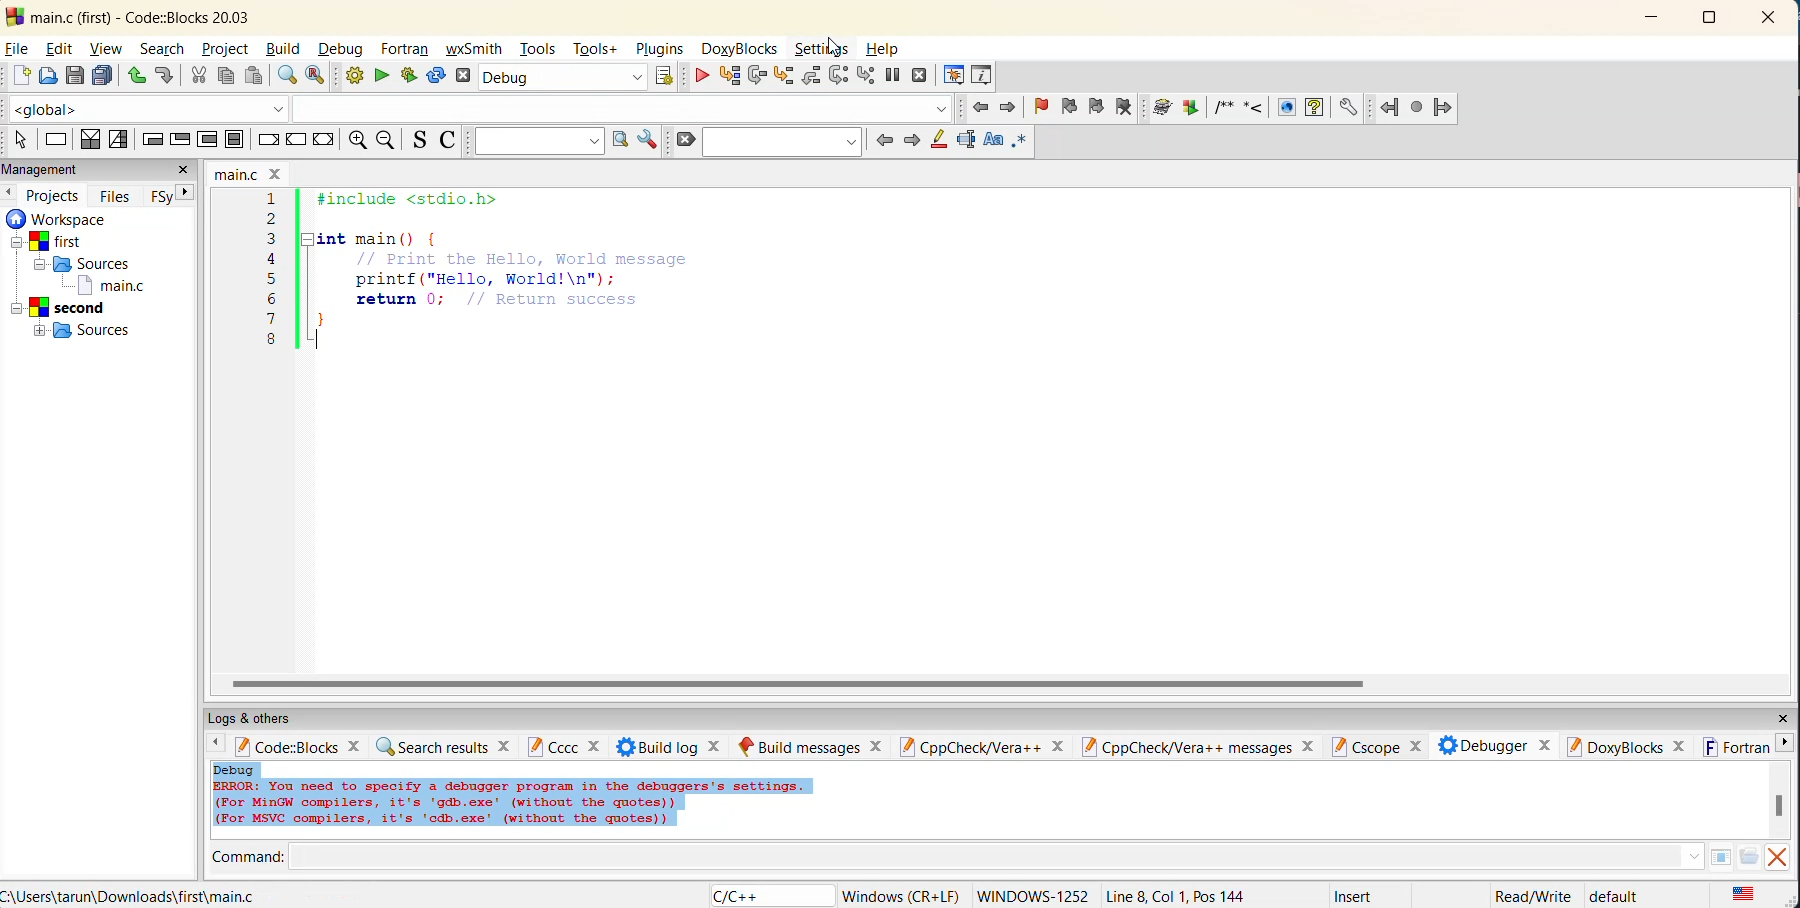  I want to click on C:\Users\tarun\Downloads\first\main.c, so click(135, 895).